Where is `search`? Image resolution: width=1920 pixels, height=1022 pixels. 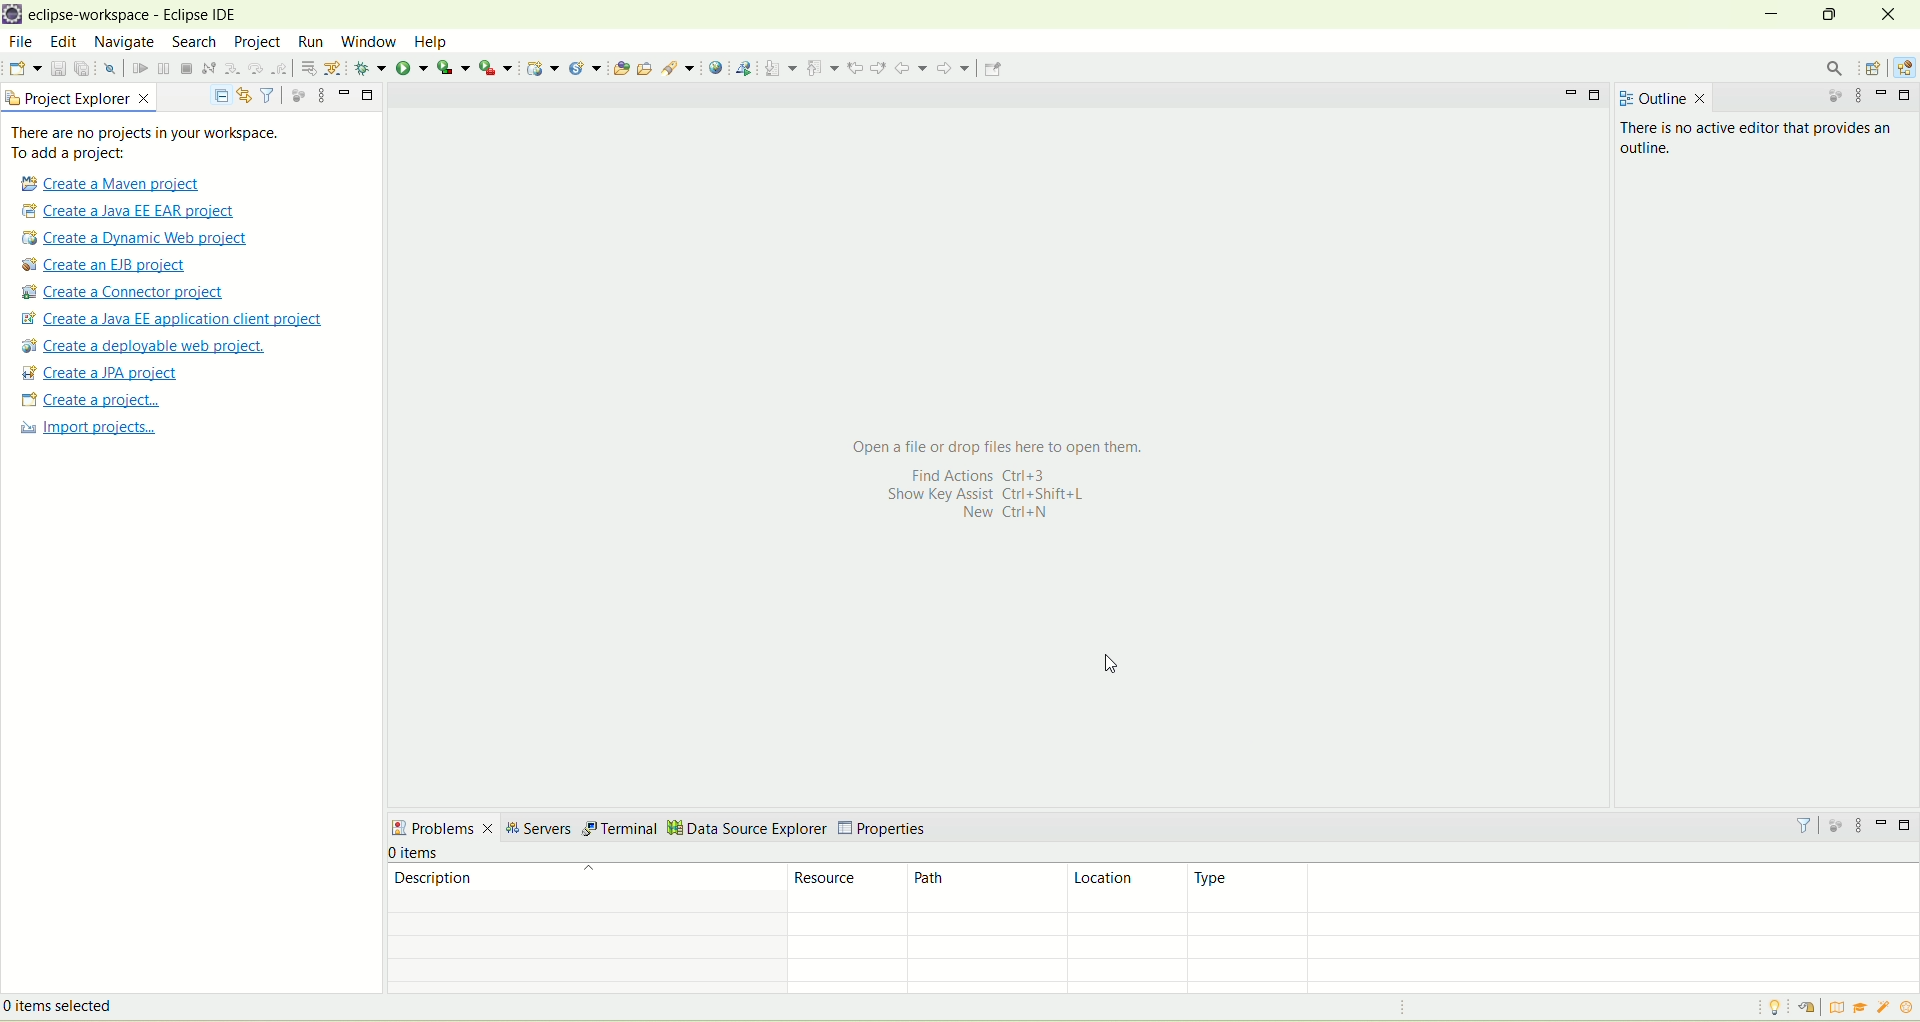 search is located at coordinates (190, 43).